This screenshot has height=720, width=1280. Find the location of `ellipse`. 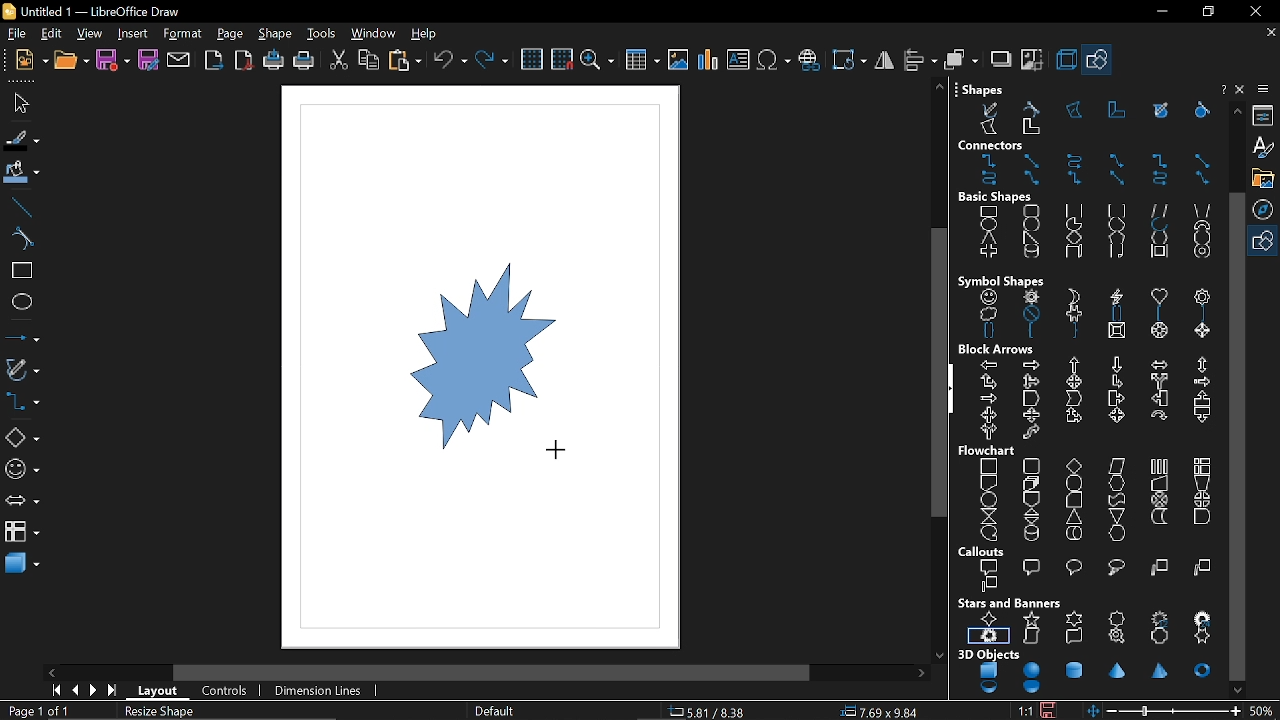

ellipse is located at coordinates (19, 300).